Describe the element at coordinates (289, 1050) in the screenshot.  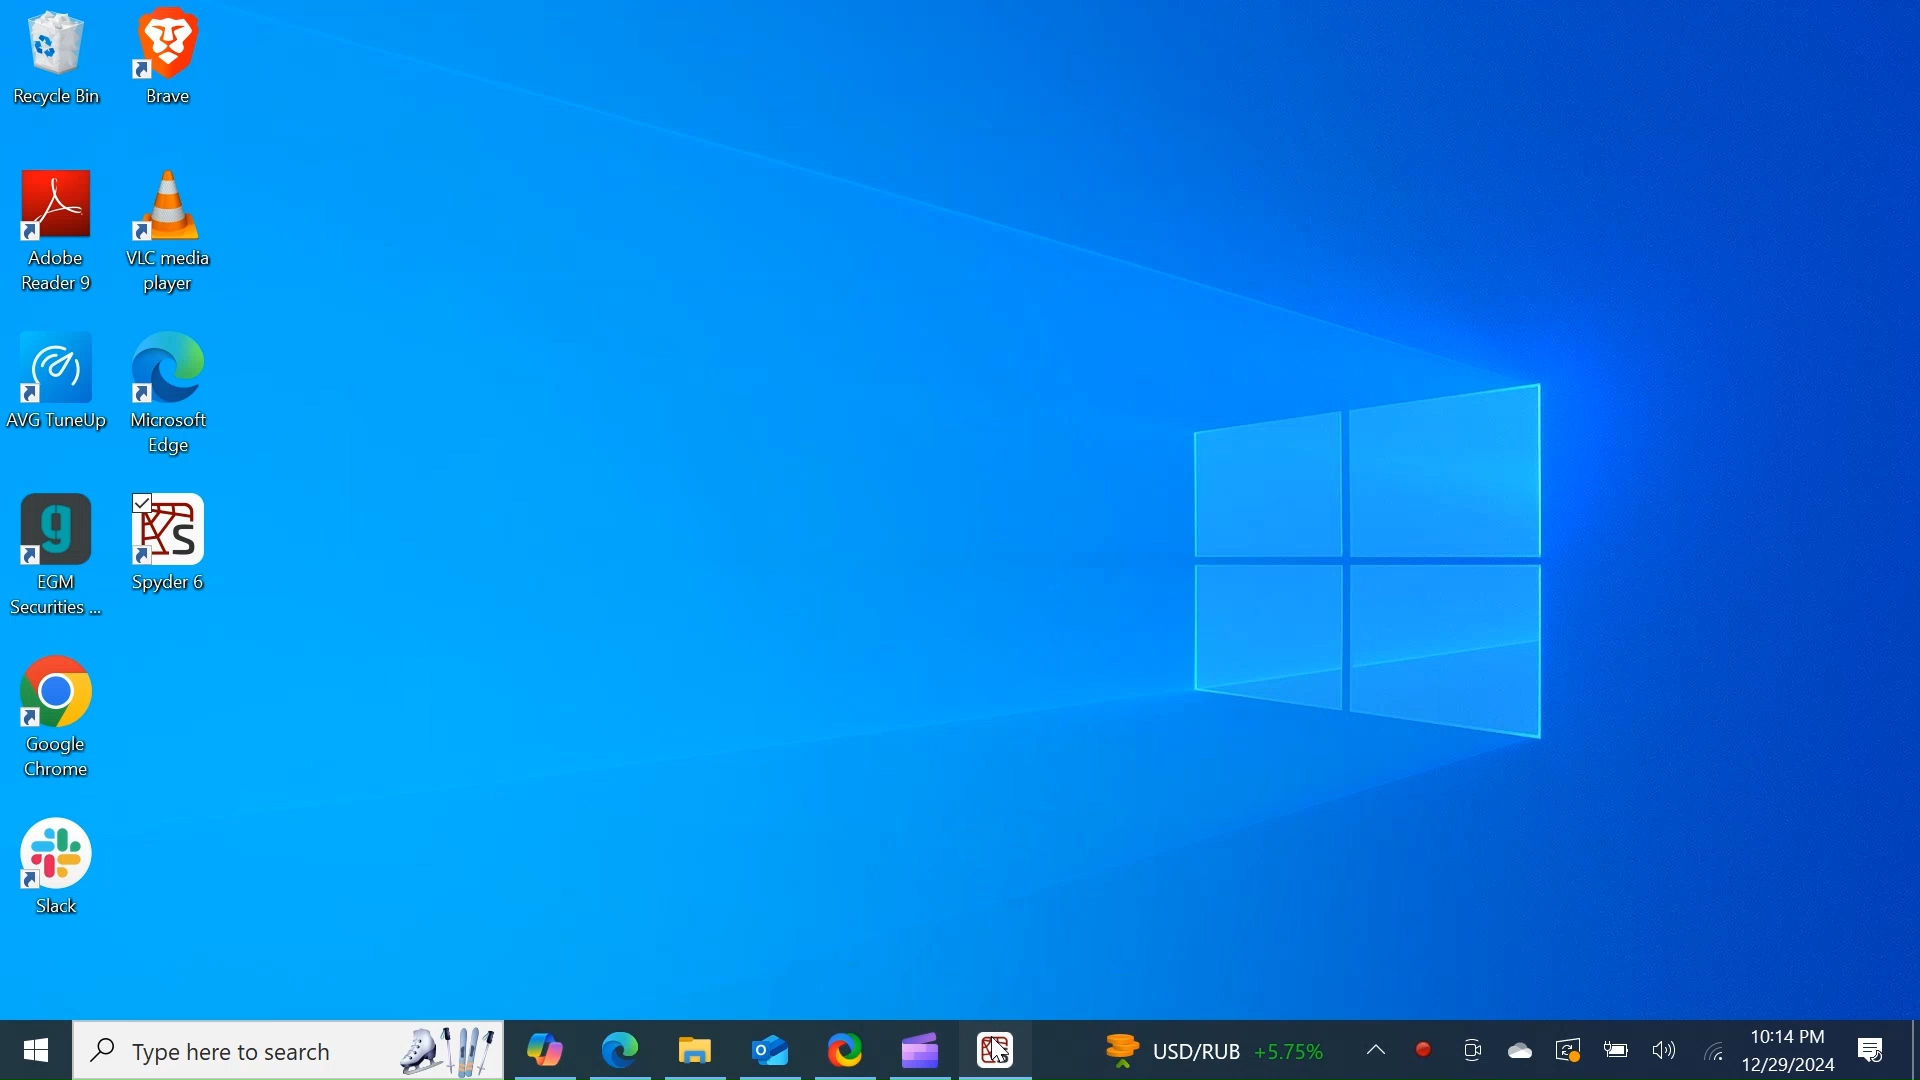
I see `Type here to Search` at that location.